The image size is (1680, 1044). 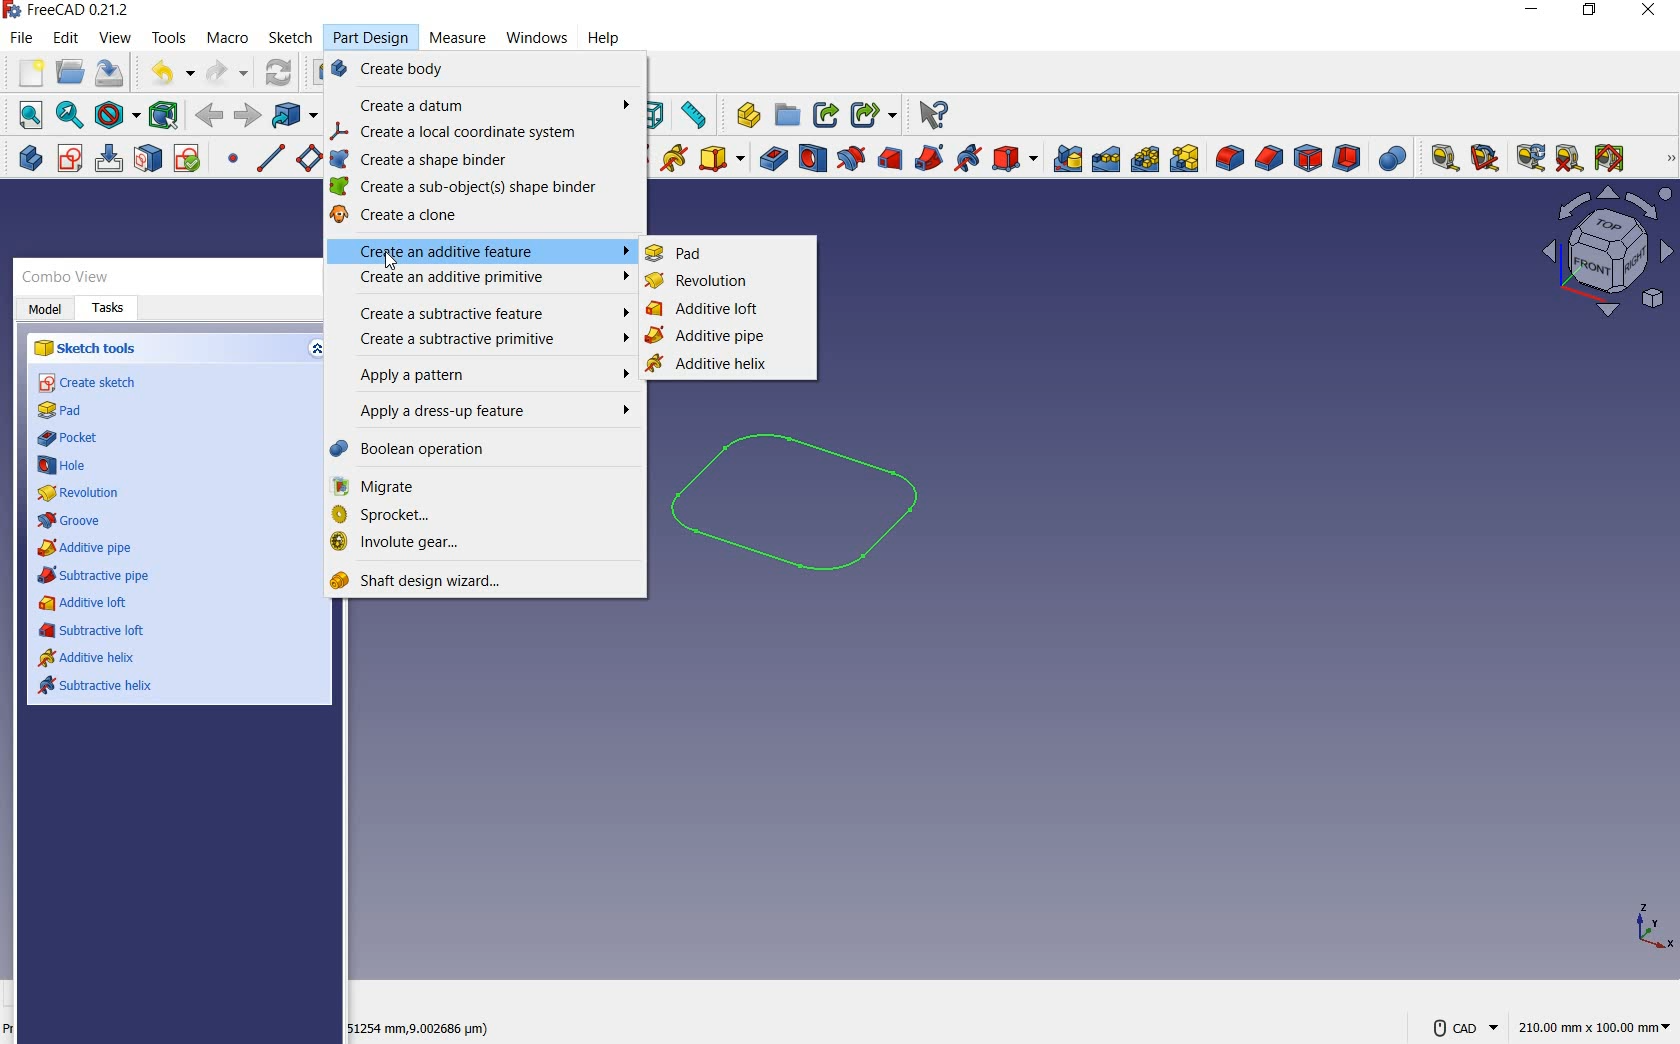 What do you see at coordinates (1347, 159) in the screenshot?
I see `thickness` at bounding box center [1347, 159].